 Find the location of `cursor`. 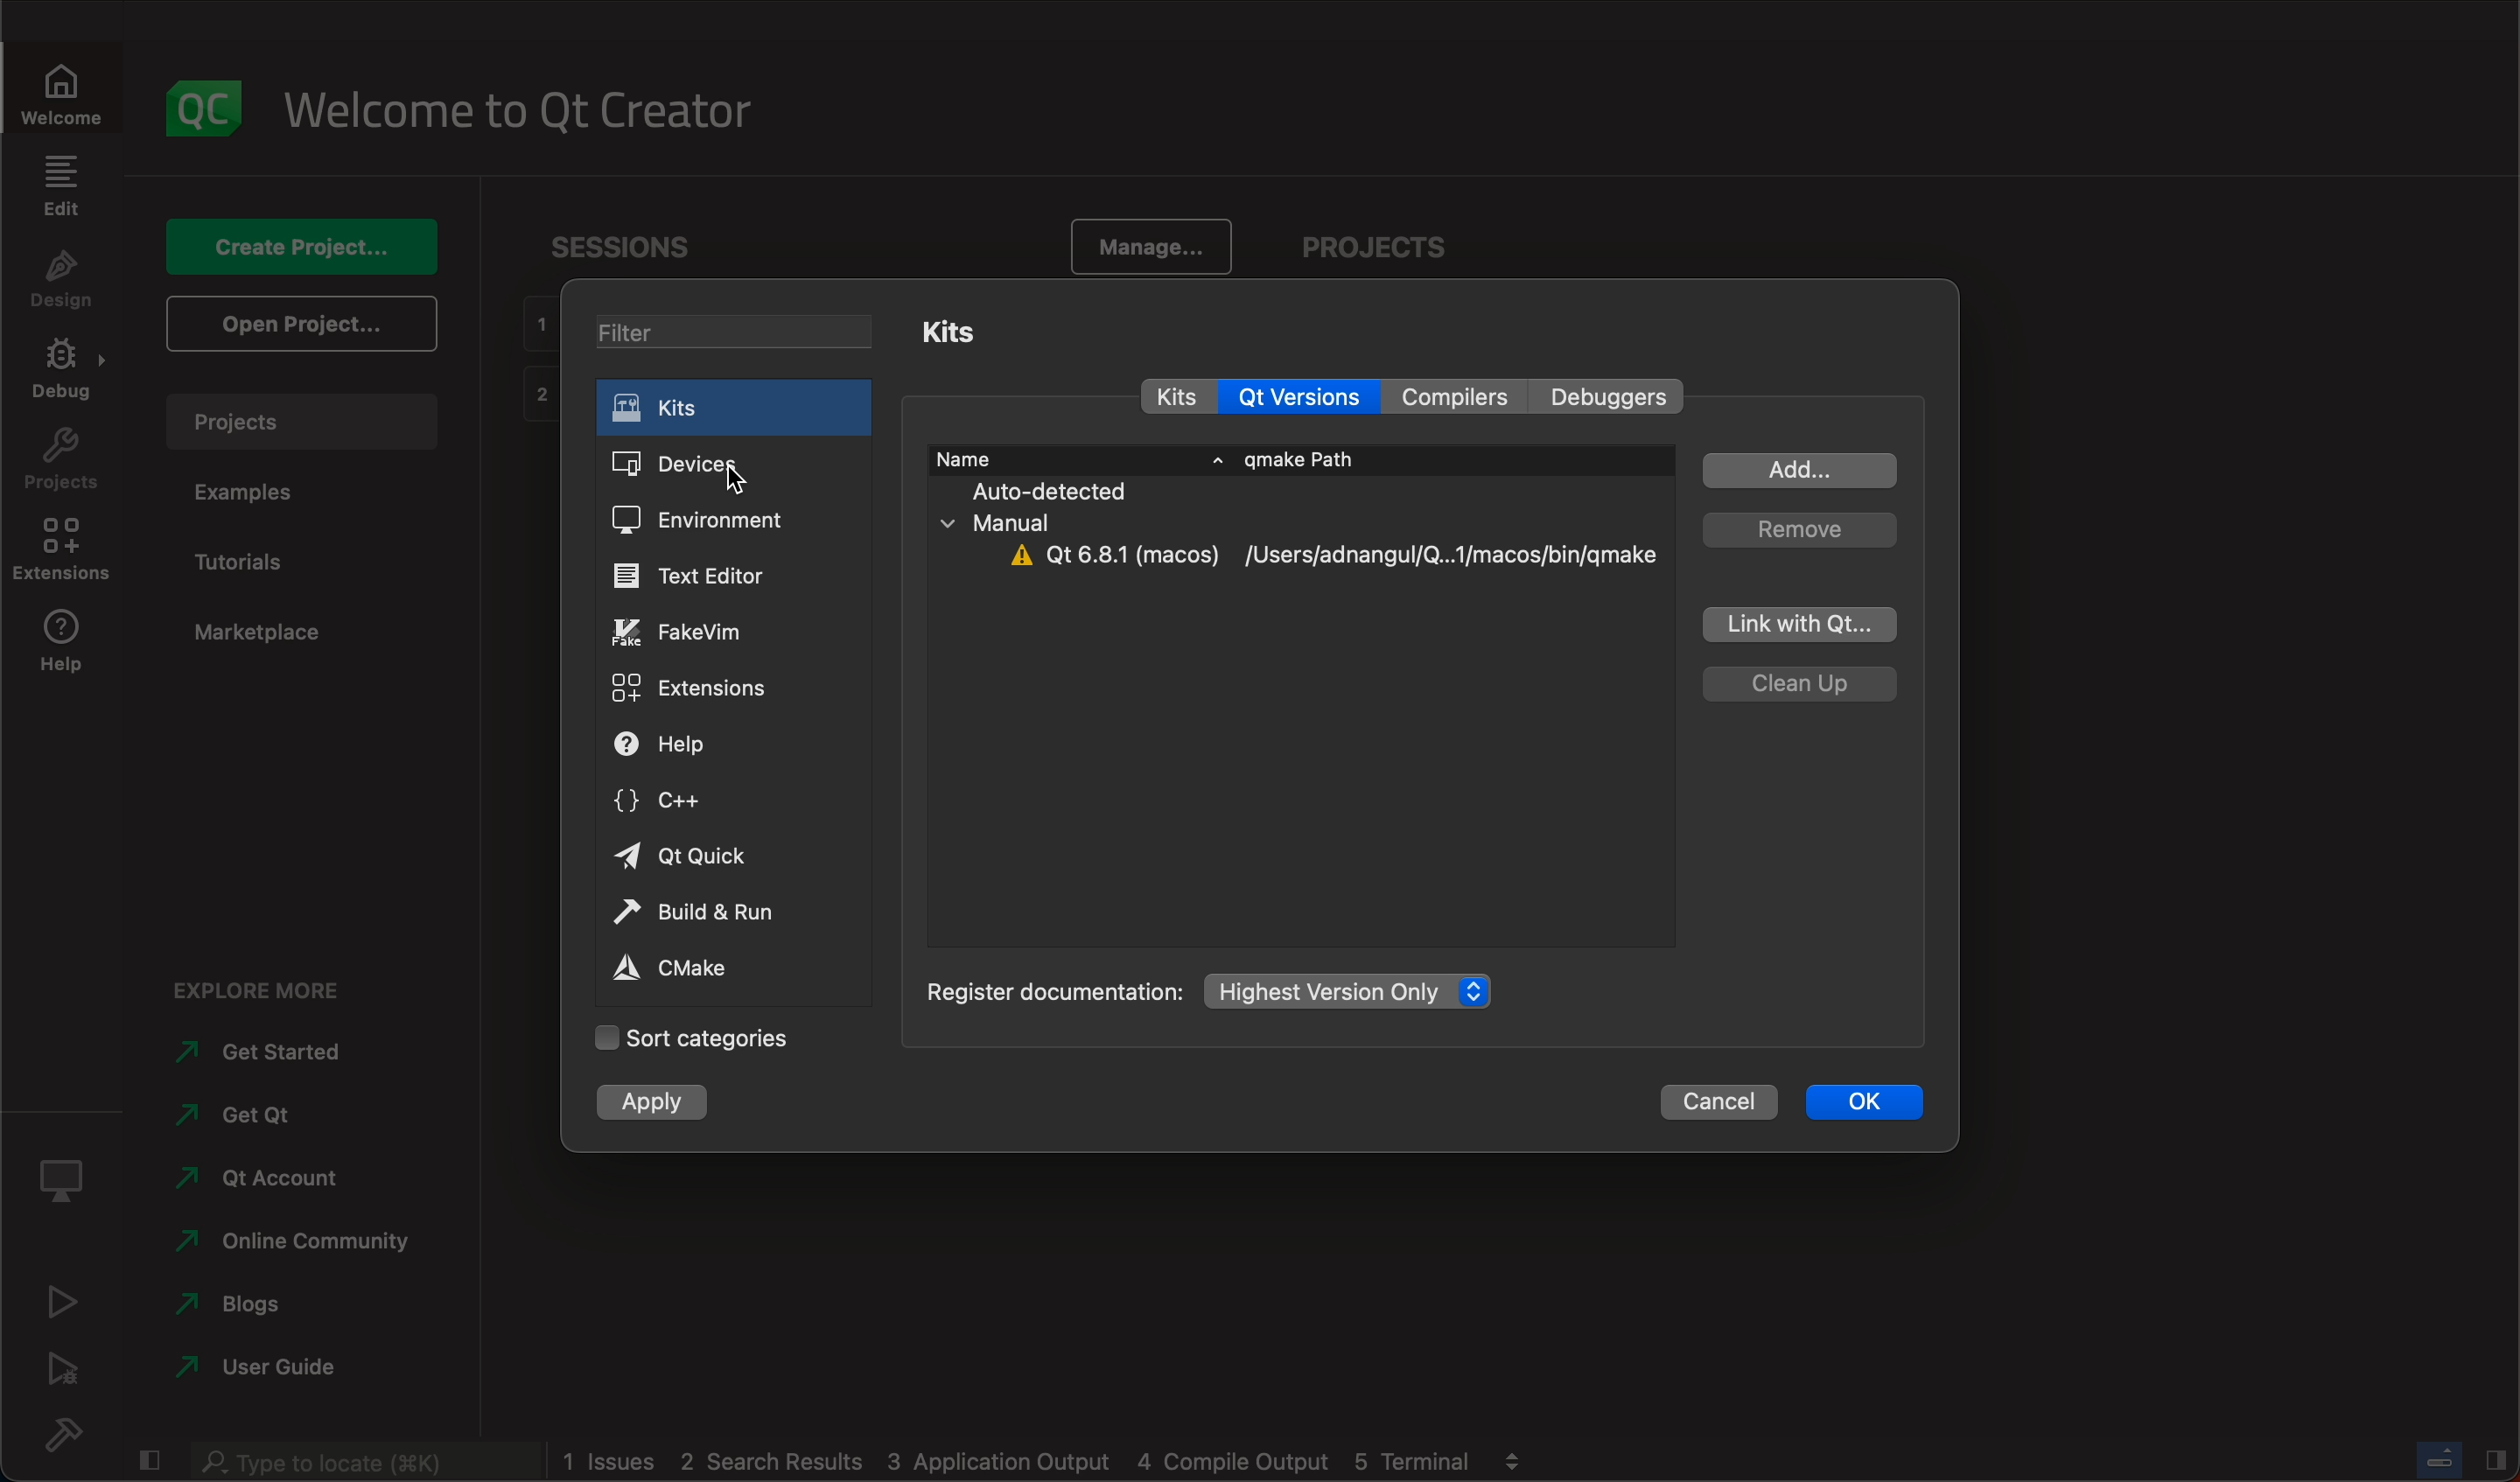

cursor is located at coordinates (742, 480).